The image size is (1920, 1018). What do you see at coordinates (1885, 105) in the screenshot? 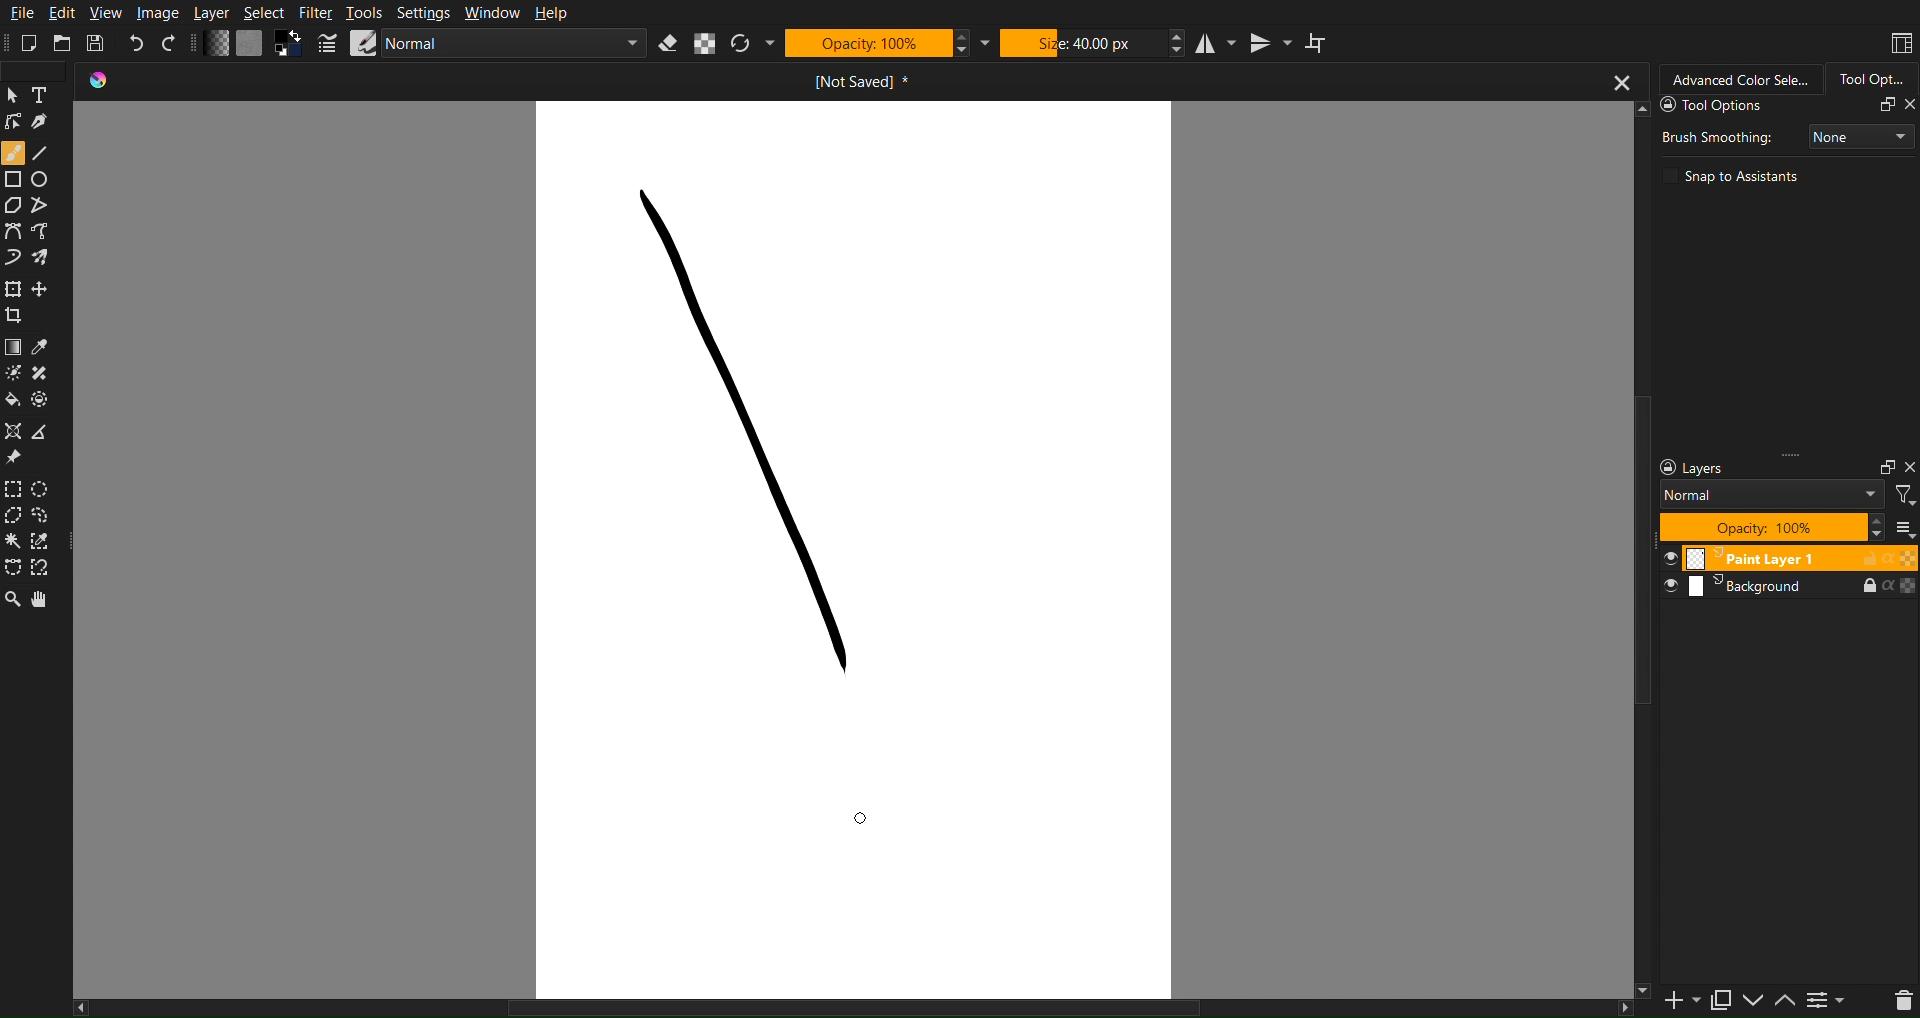
I see `Fullscreen` at bounding box center [1885, 105].